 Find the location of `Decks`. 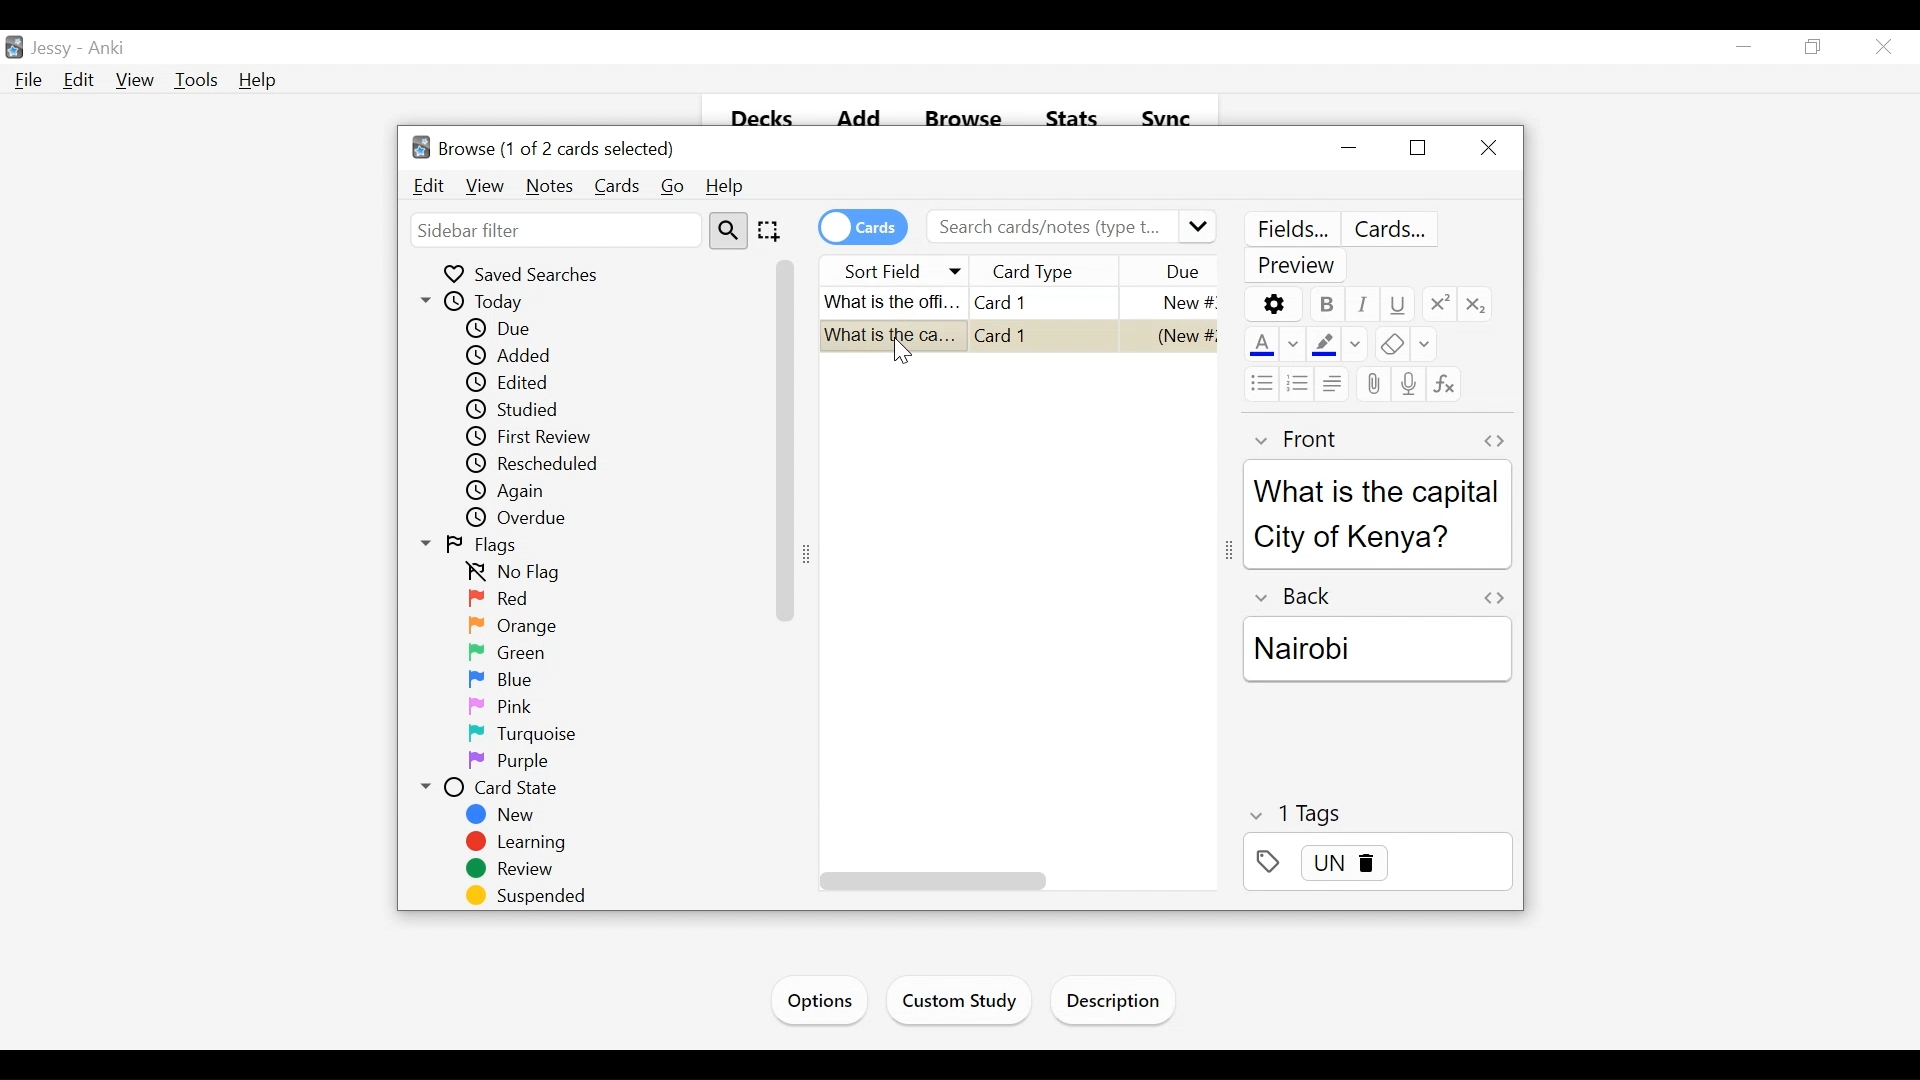

Decks is located at coordinates (753, 121).